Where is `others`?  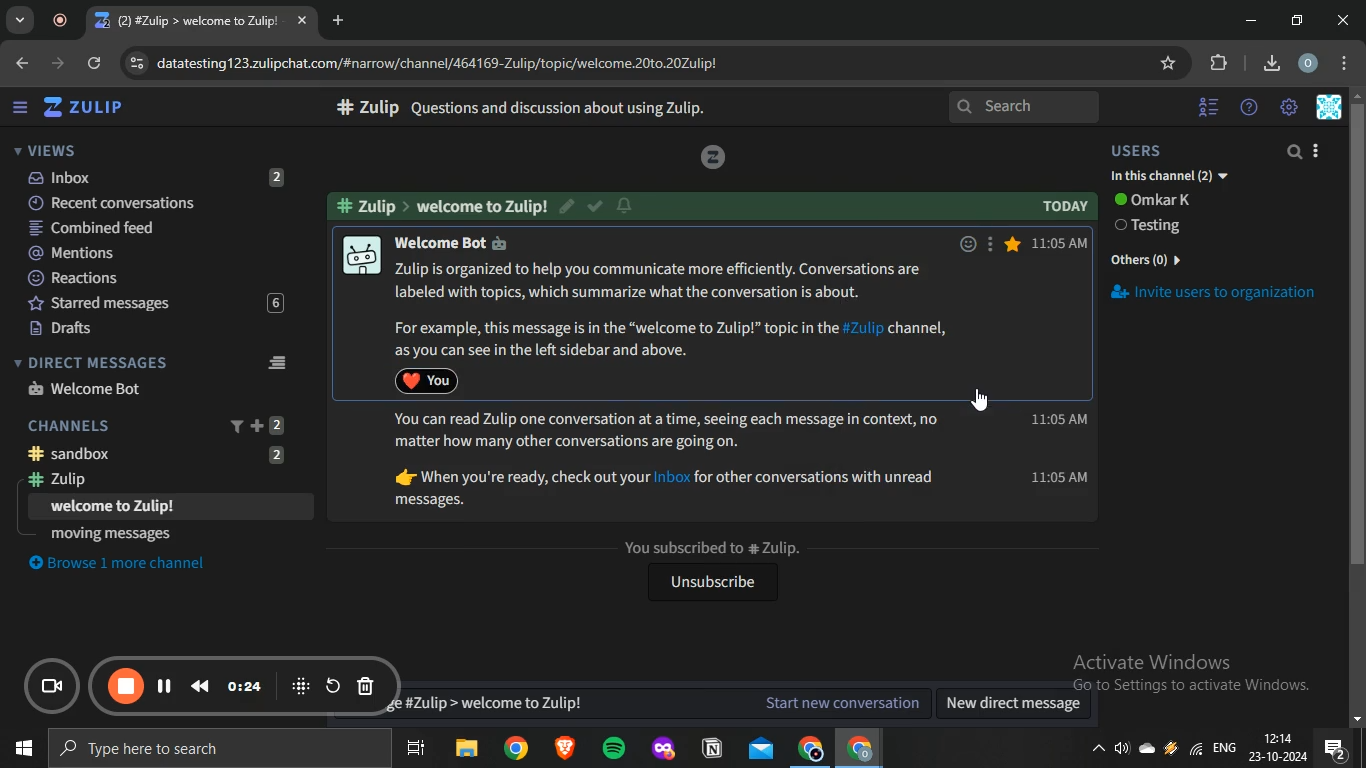 others is located at coordinates (1150, 257).